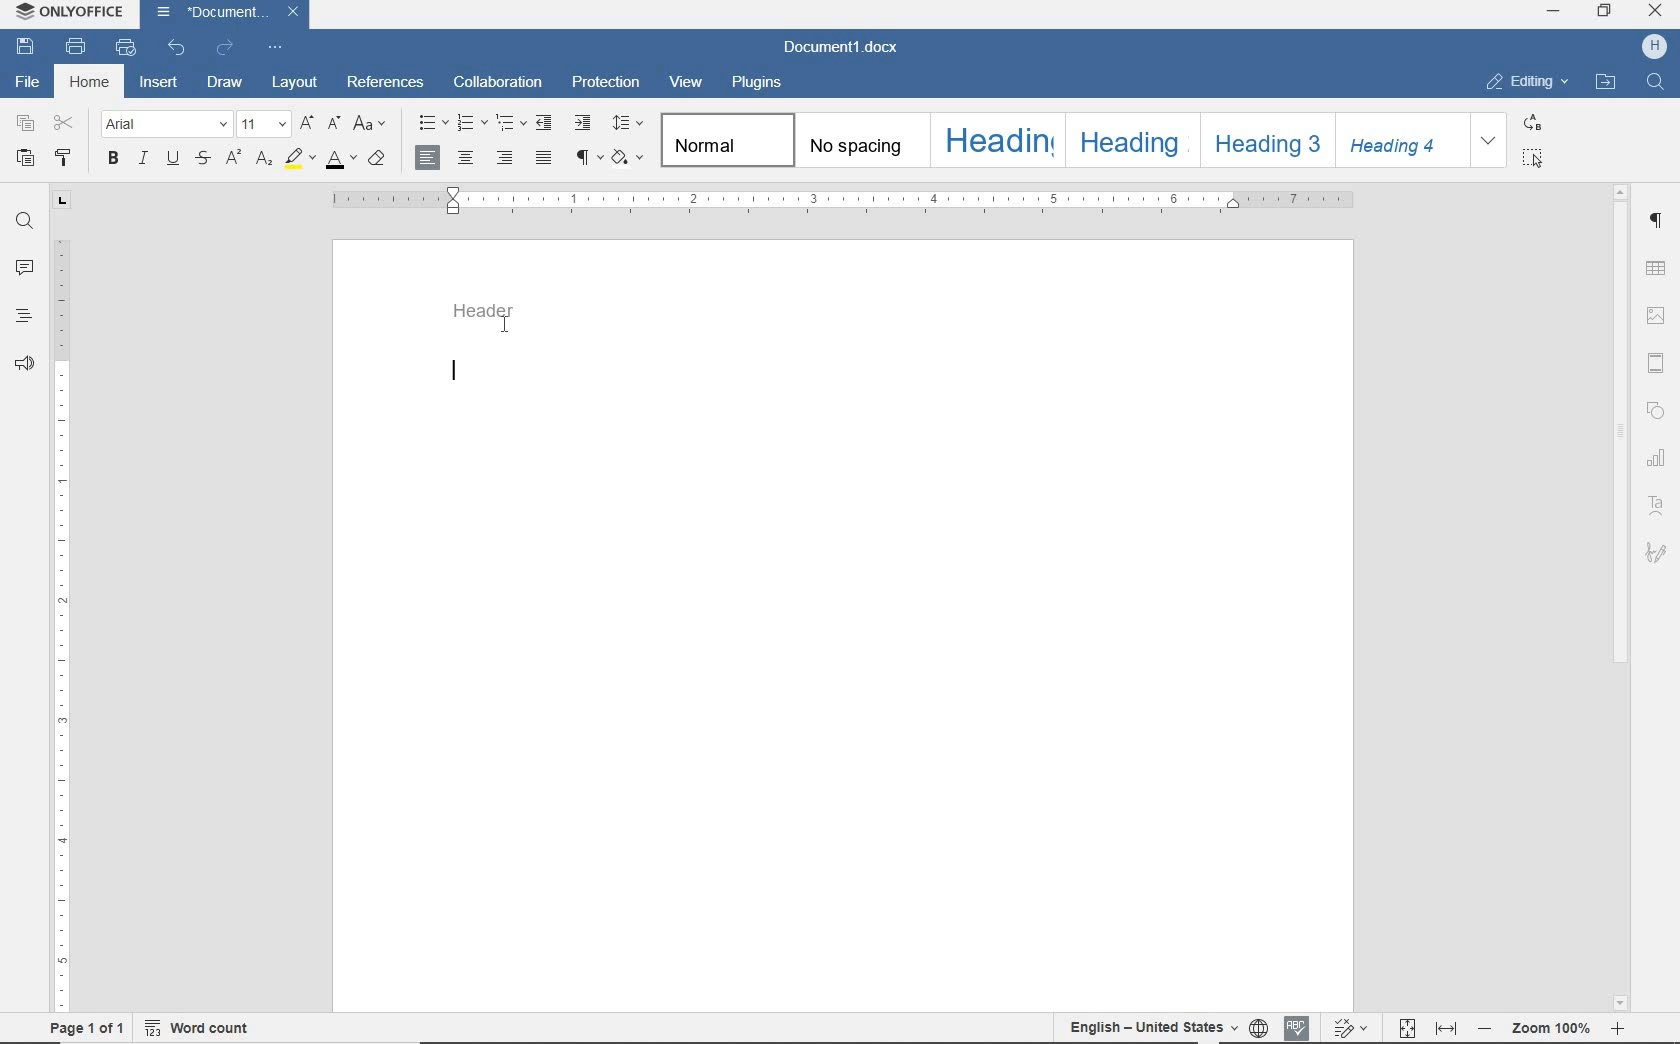  Describe the element at coordinates (142, 160) in the screenshot. I see `italic` at that location.